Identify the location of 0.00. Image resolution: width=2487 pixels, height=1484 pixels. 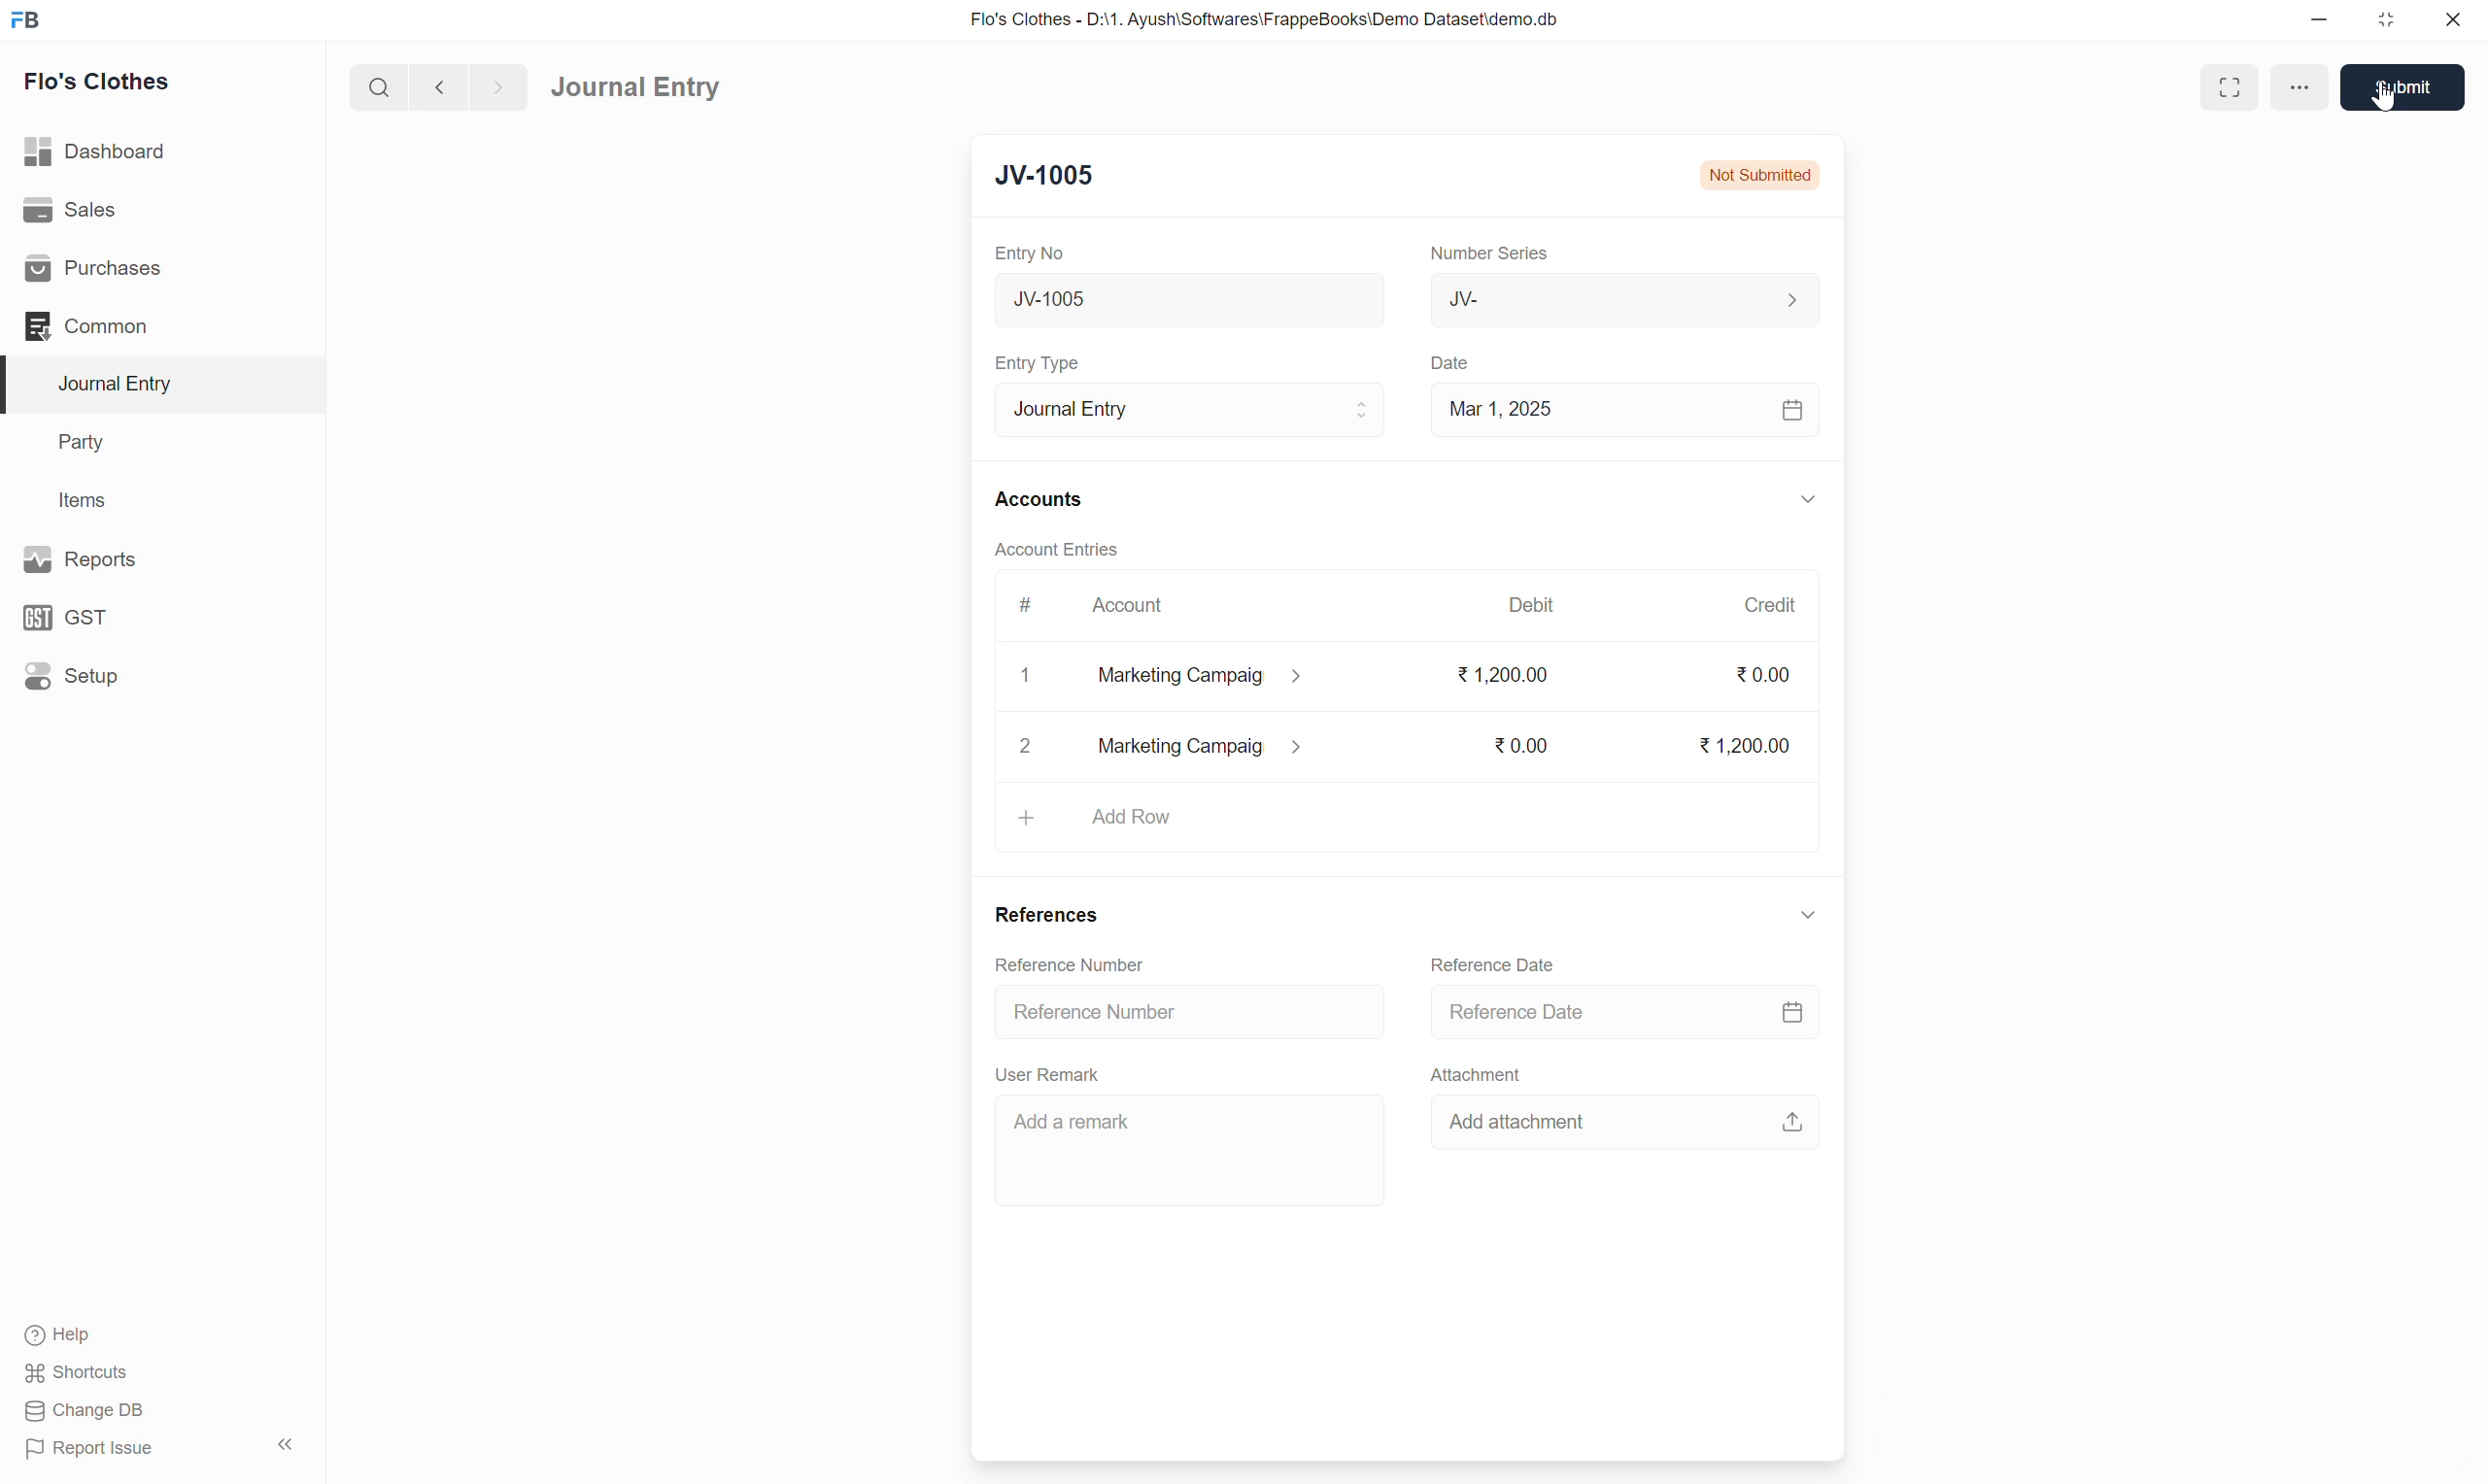
(1765, 675).